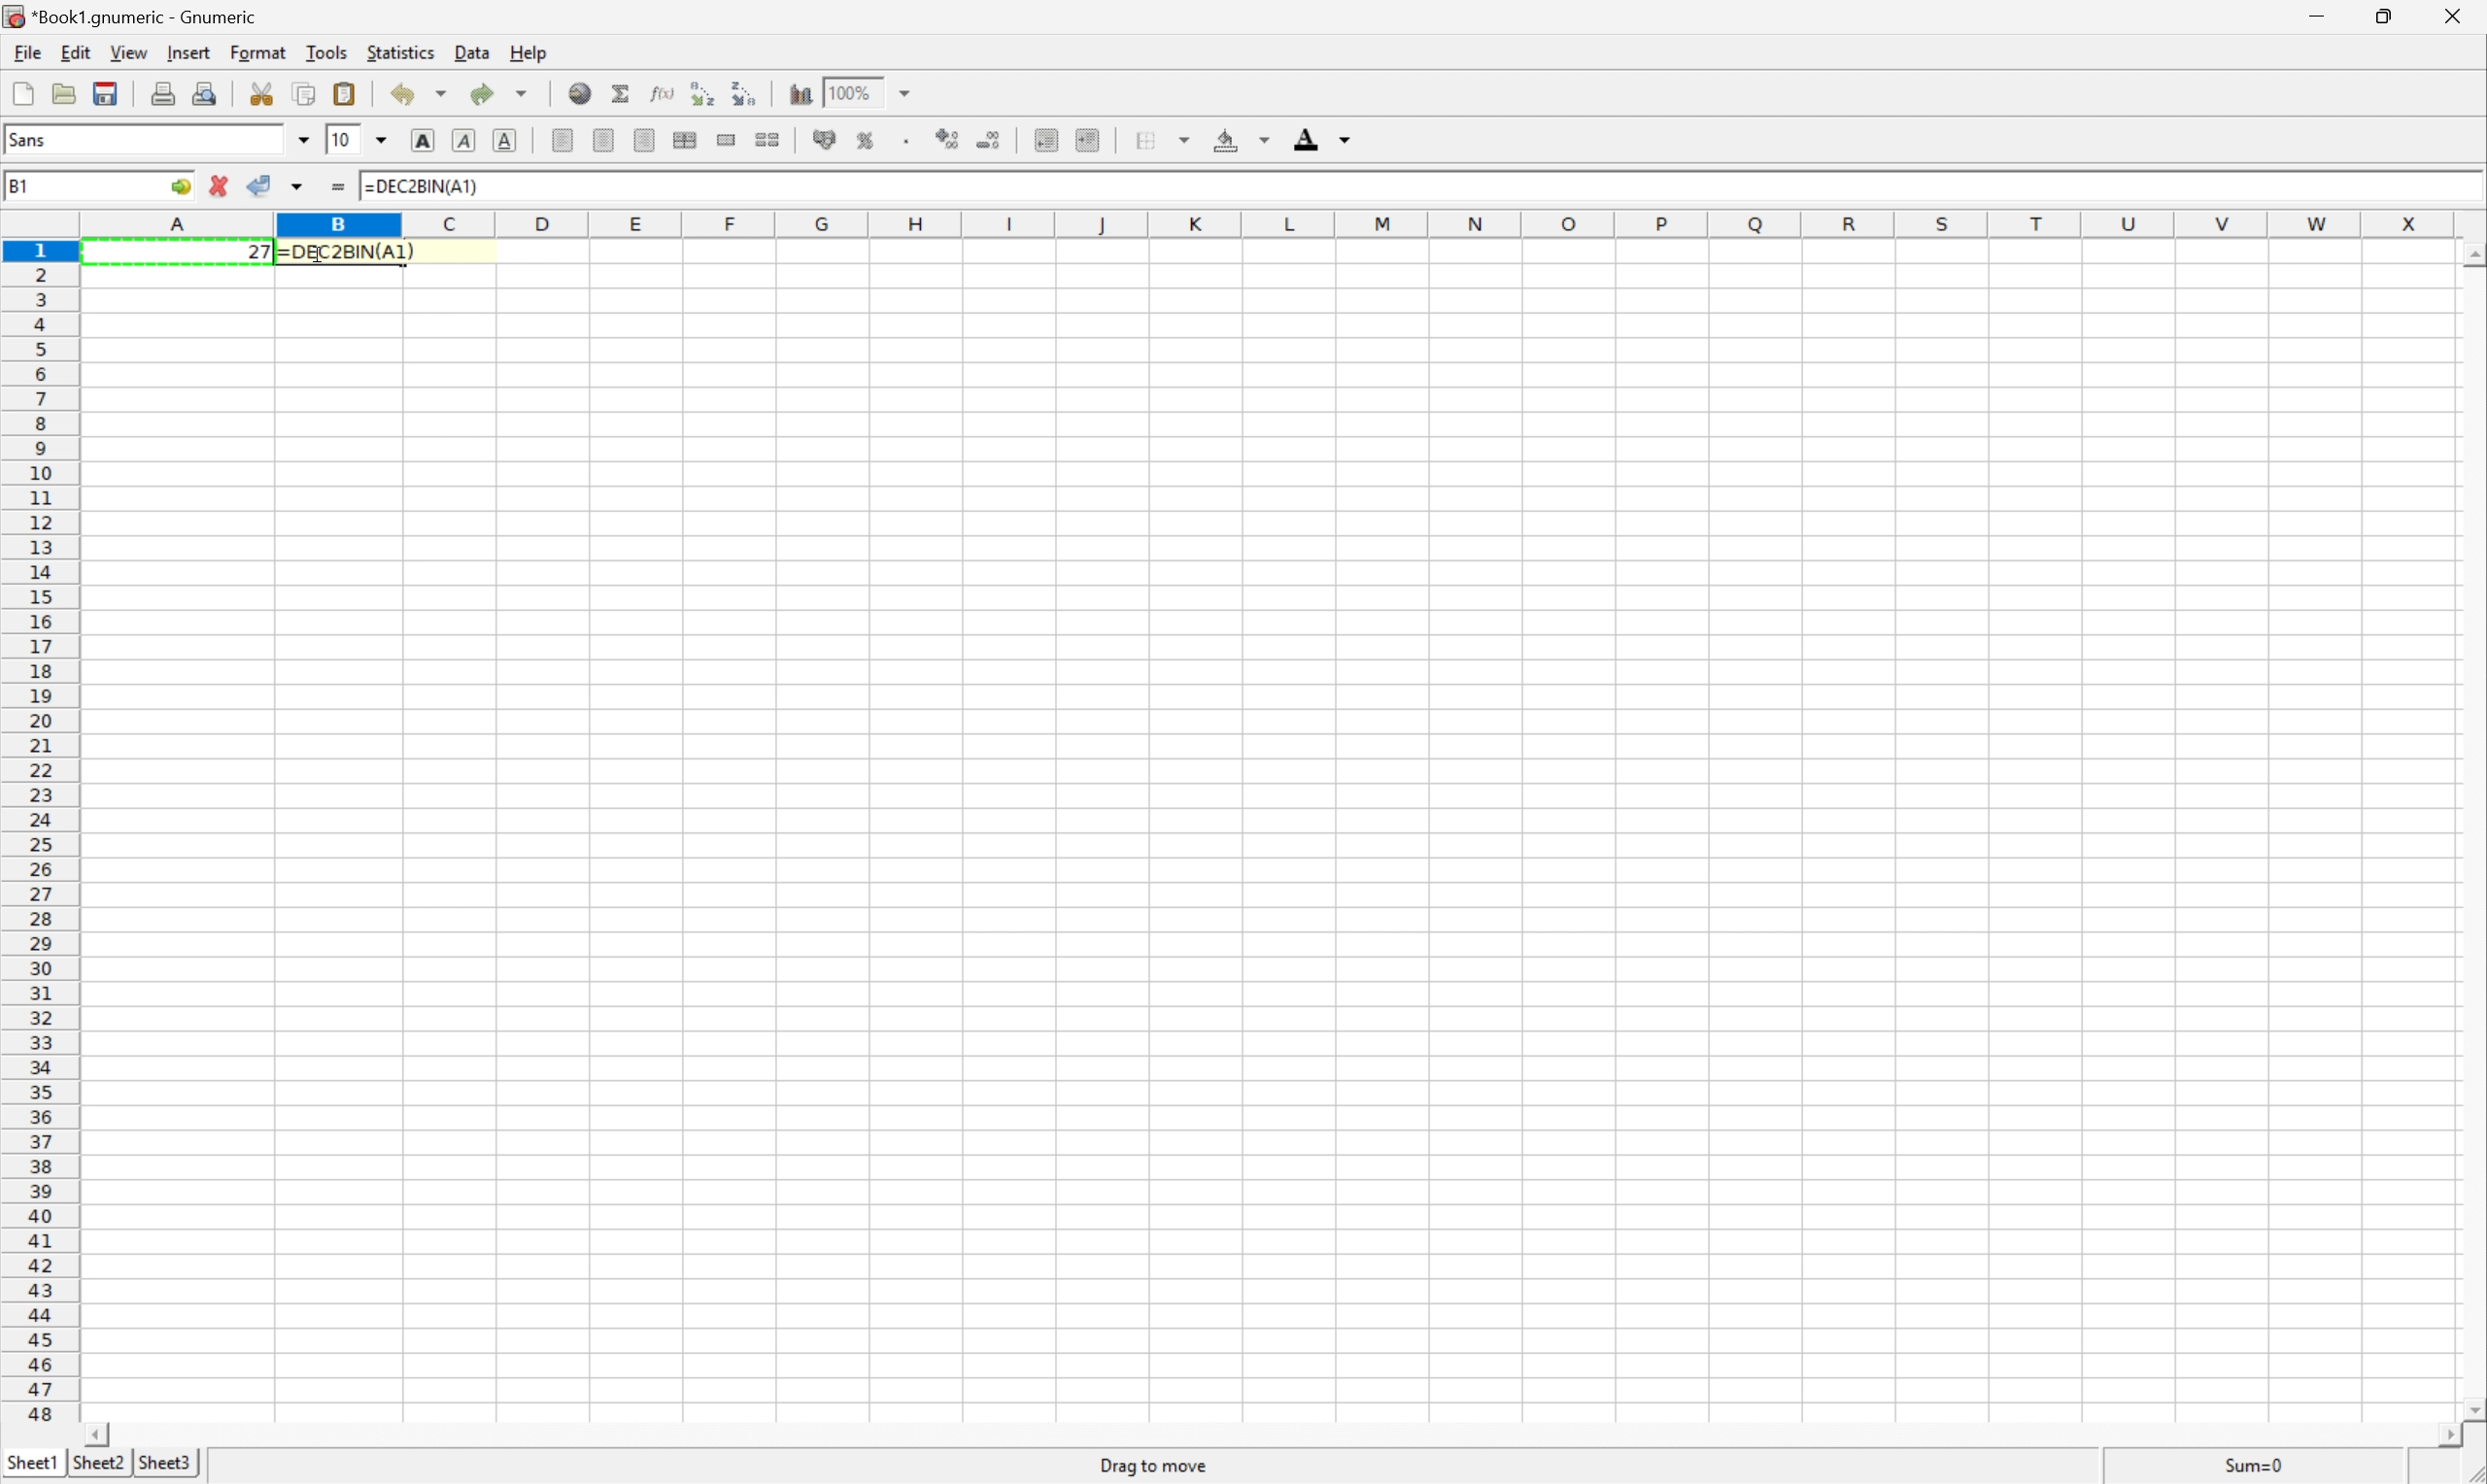  Describe the element at coordinates (344, 93) in the screenshot. I see `Paste clipboard` at that location.